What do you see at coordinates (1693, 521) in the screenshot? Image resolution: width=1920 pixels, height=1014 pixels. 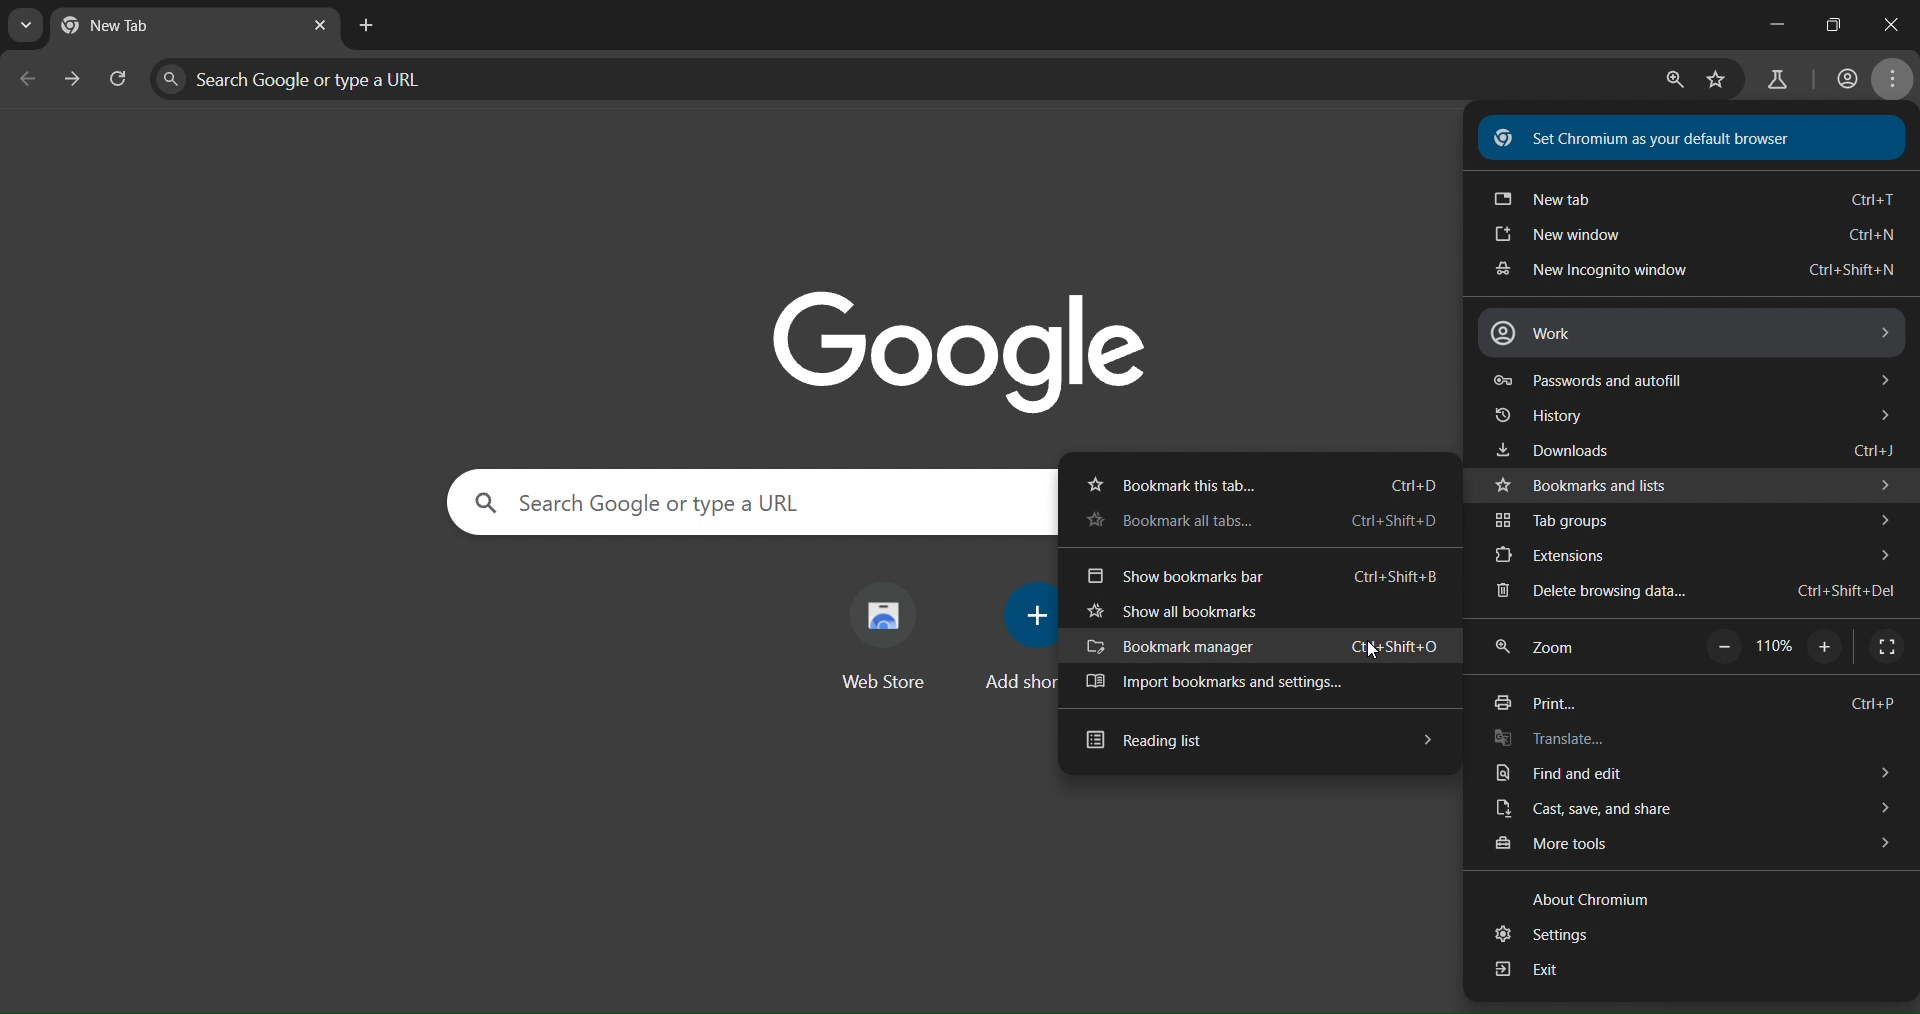 I see `tab groups` at bounding box center [1693, 521].